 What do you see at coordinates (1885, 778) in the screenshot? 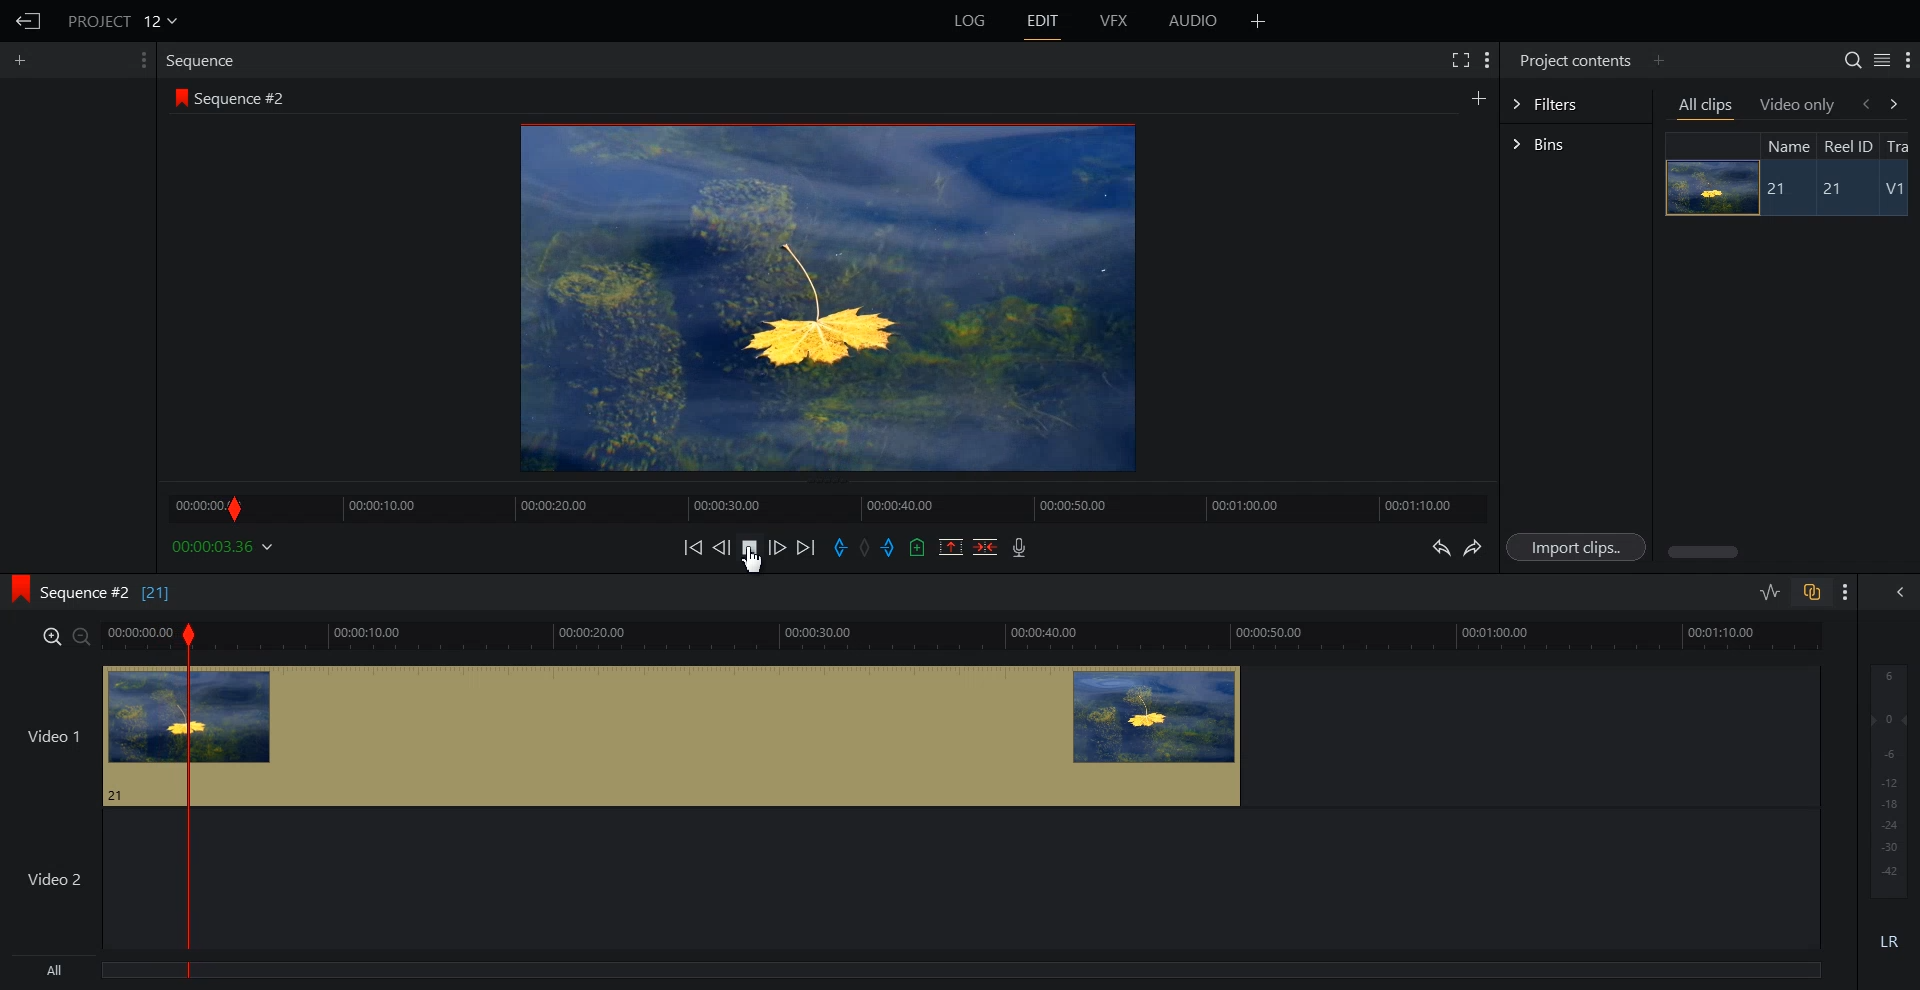
I see `Audio output level` at bounding box center [1885, 778].